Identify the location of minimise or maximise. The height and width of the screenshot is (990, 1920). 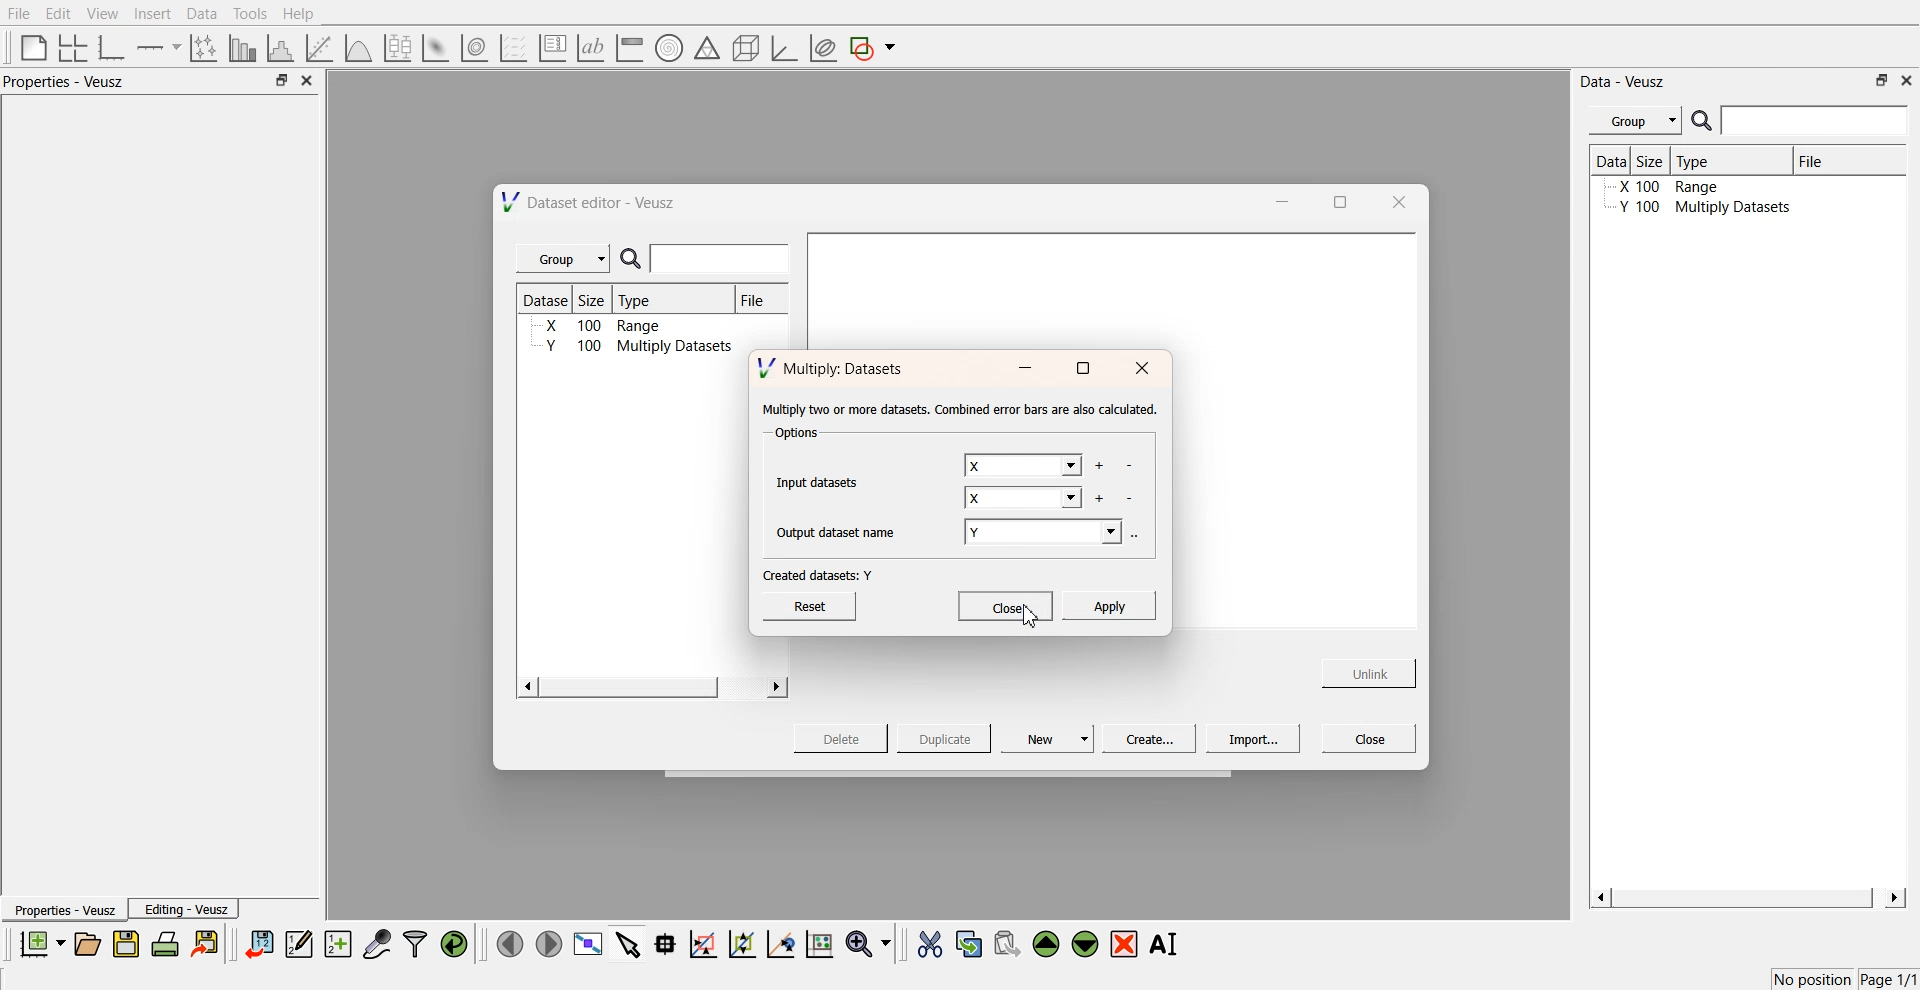
(1882, 80).